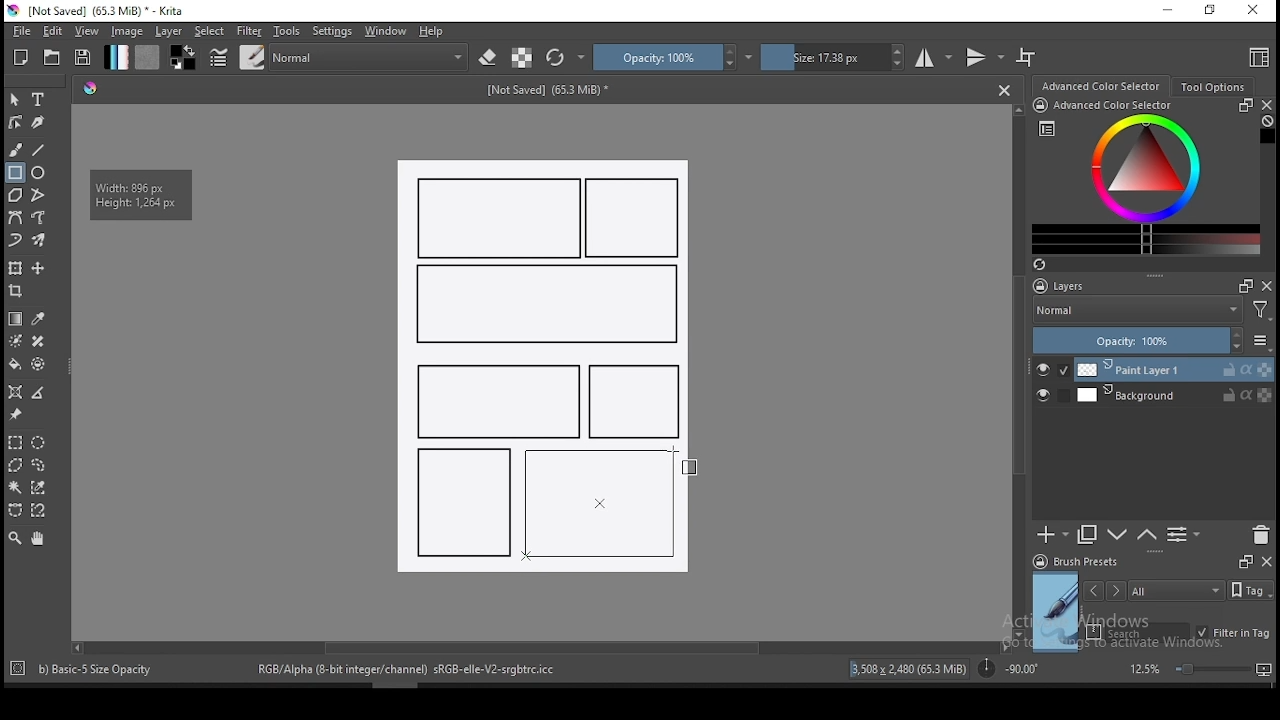 The height and width of the screenshot is (720, 1280). Describe the element at coordinates (39, 171) in the screenshot. I see `ellipse tool` at that location.